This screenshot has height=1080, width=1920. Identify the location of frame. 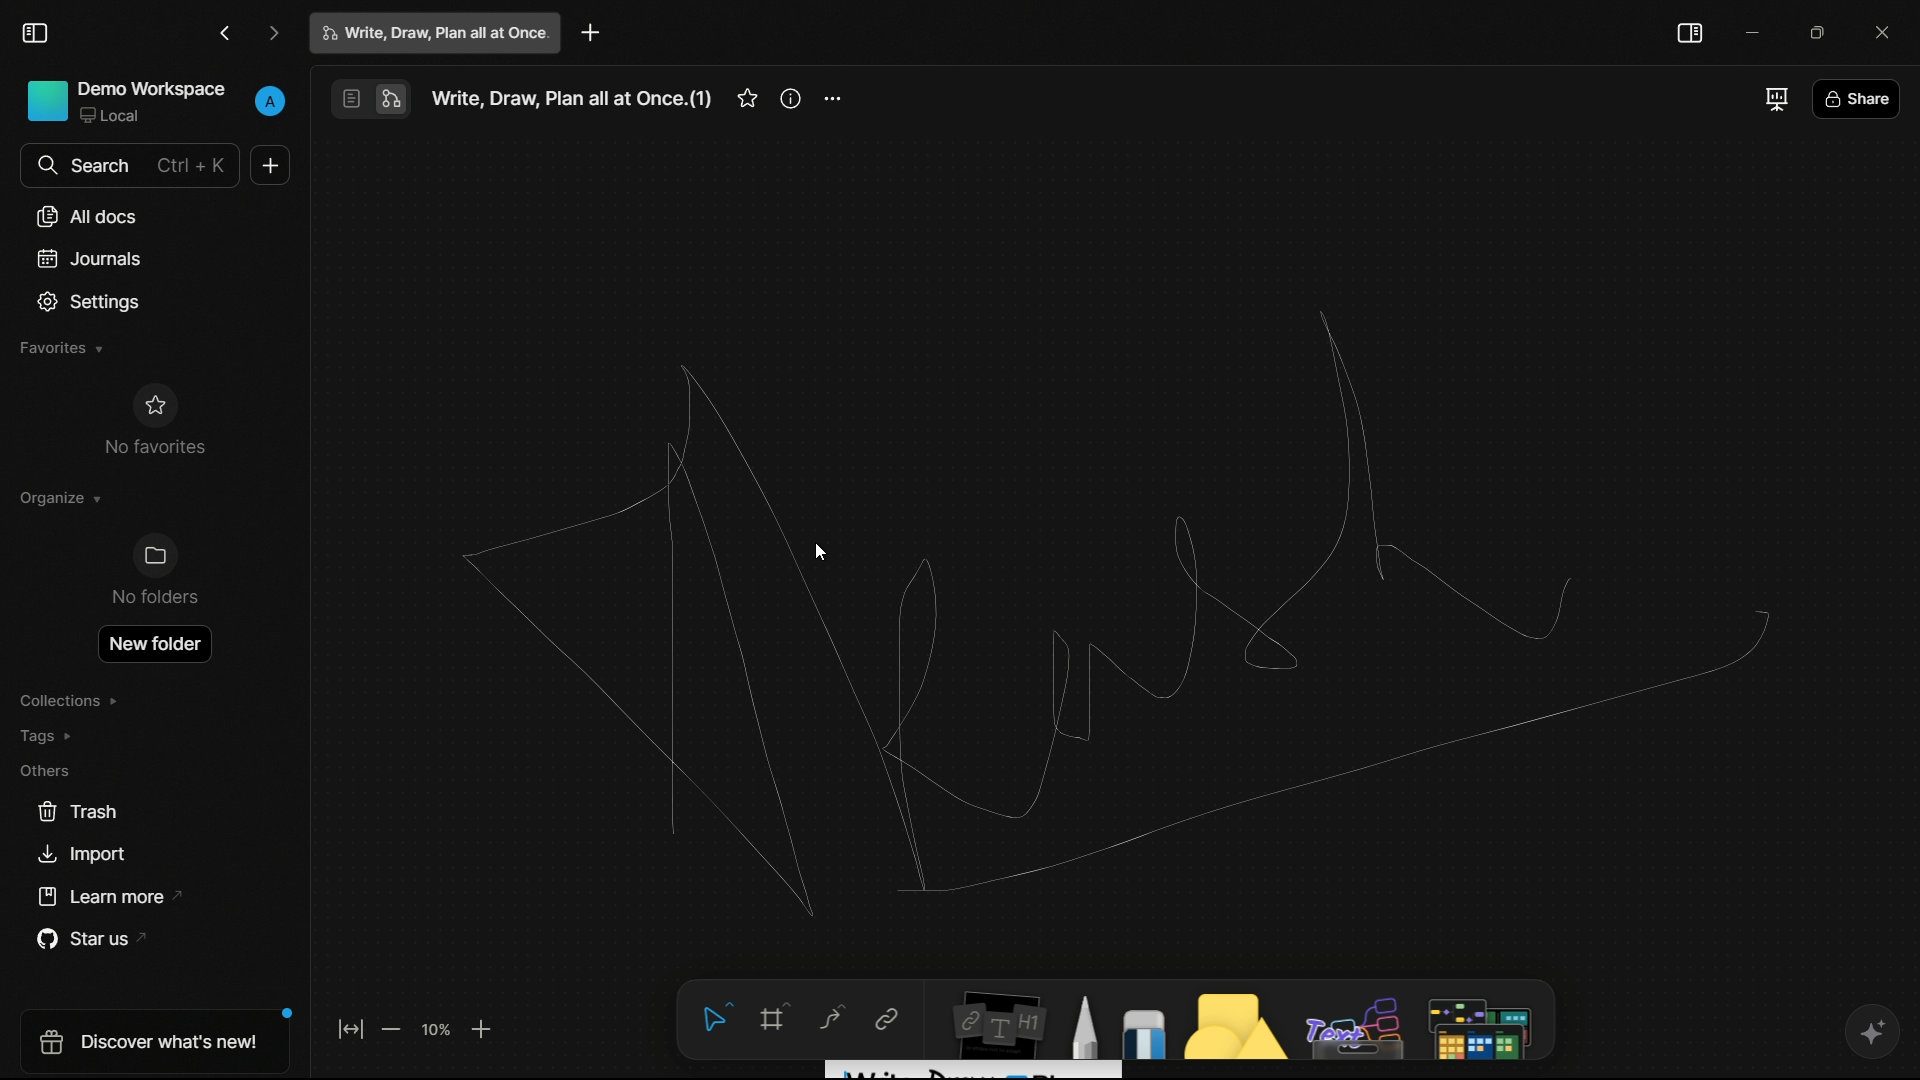
(773, 1015).